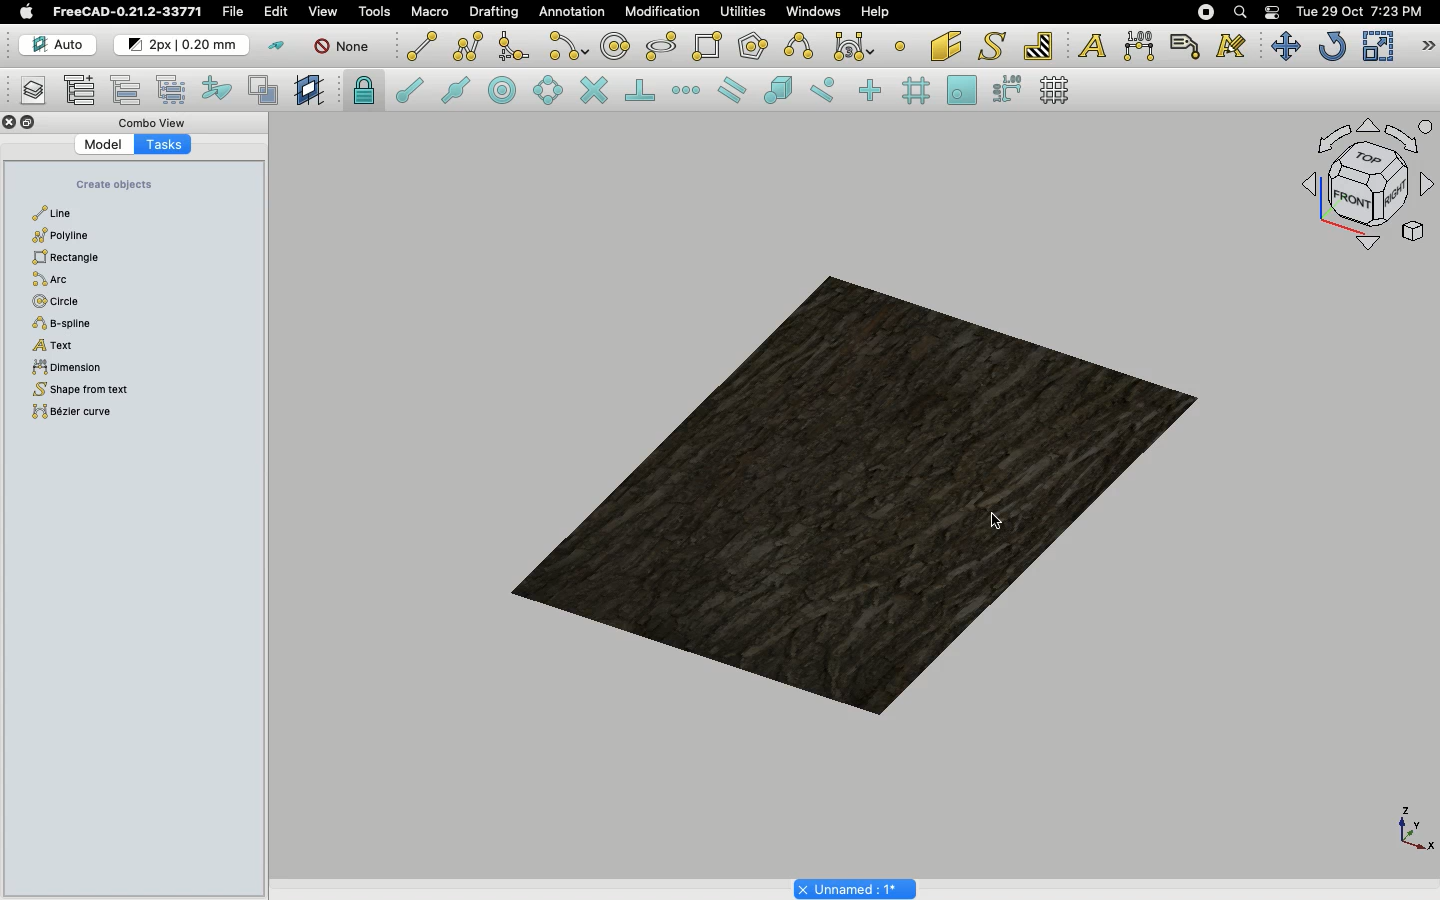 The height and width of the screenshot is (900, 1440). Describe the element at coordinates (183, 45) in the screenshot. I see `Change default style for new objects` at that location.